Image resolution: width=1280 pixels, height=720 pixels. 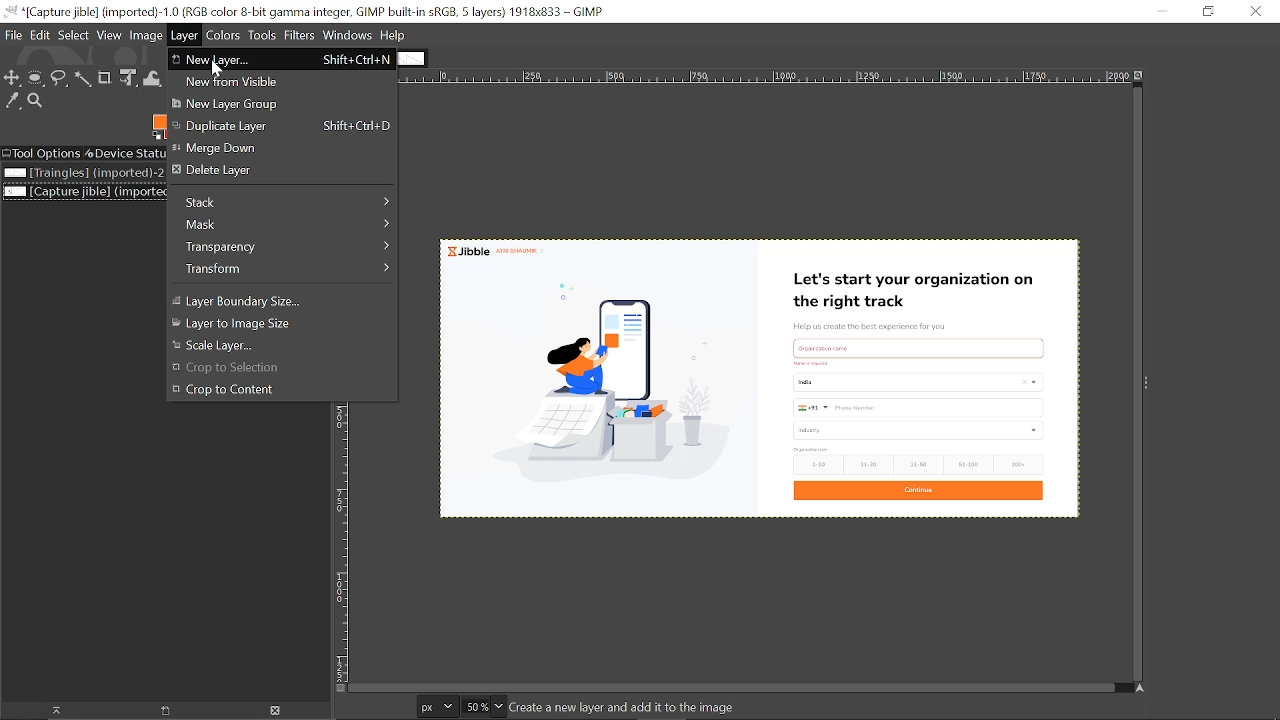 I want to click on Layer, so click(x=185, y=35).